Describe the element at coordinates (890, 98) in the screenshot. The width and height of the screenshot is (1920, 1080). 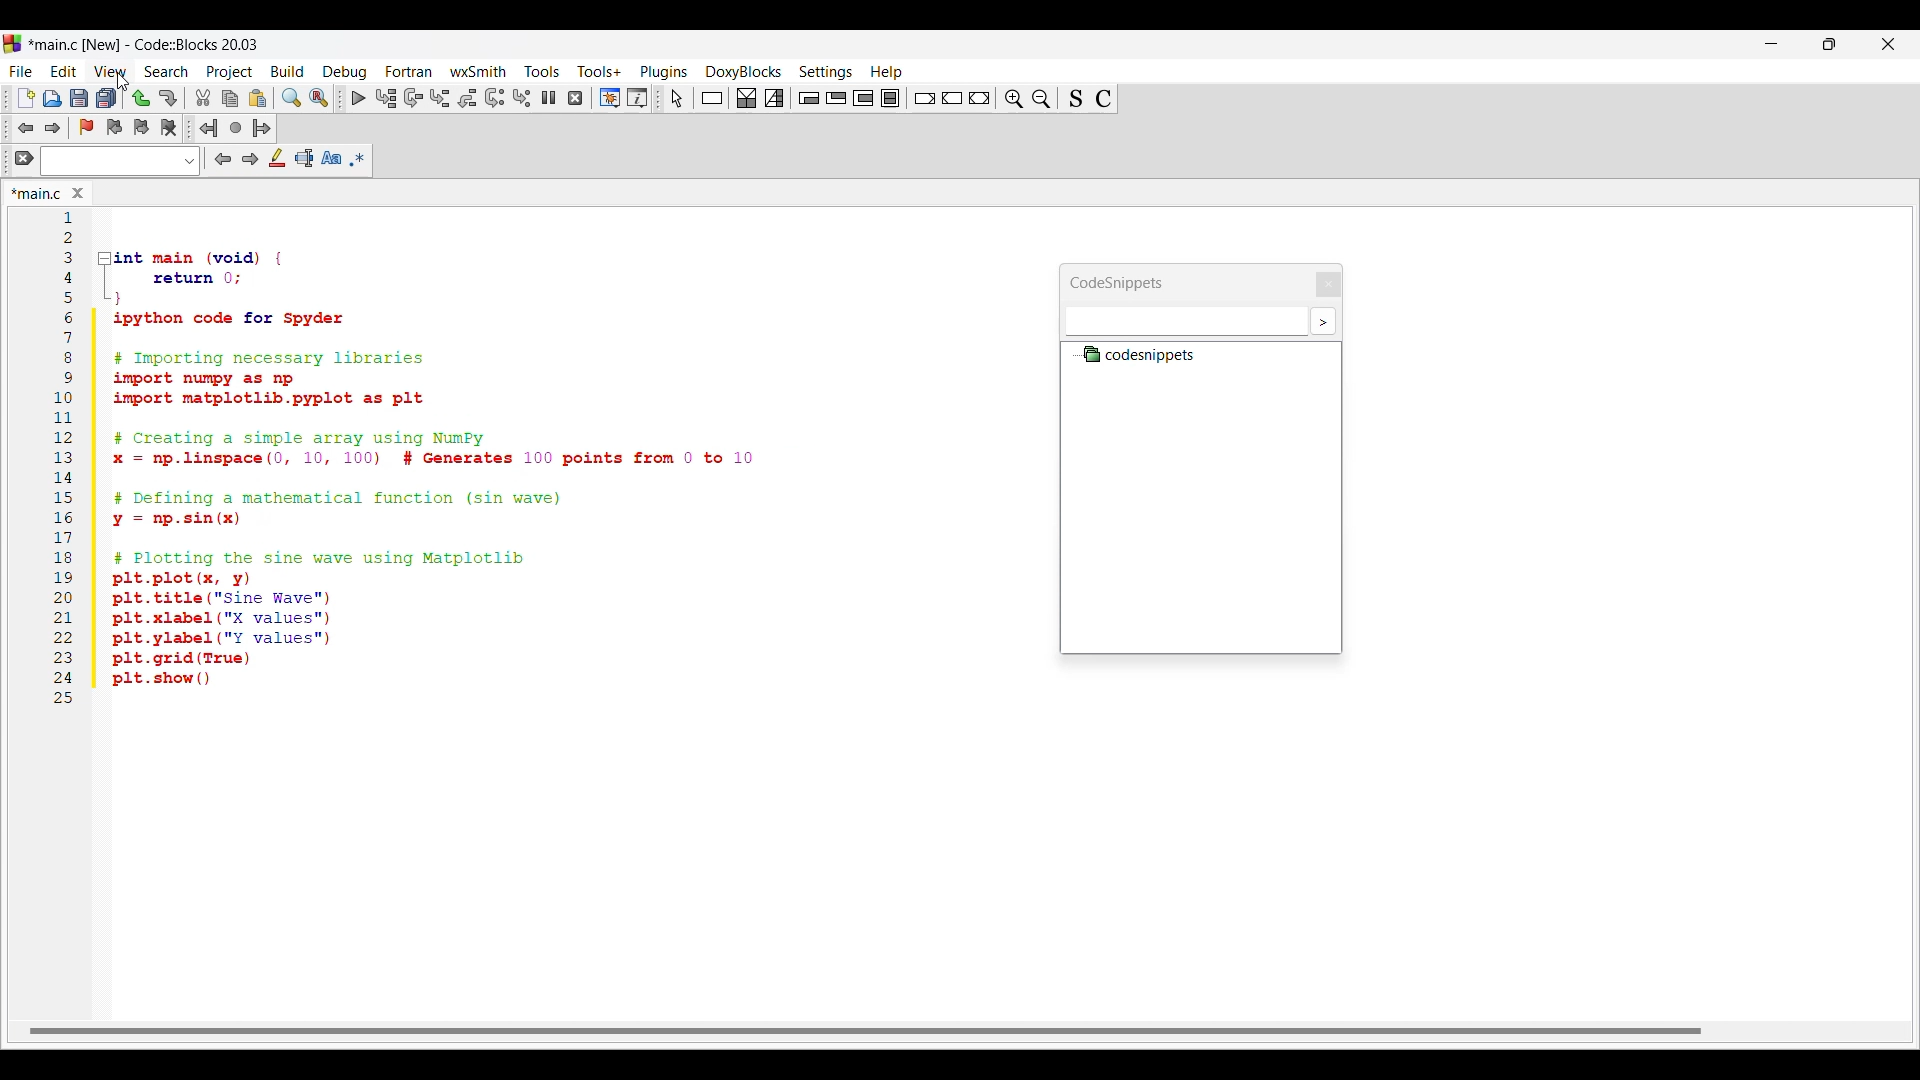
I see `Block instruction` at that location.